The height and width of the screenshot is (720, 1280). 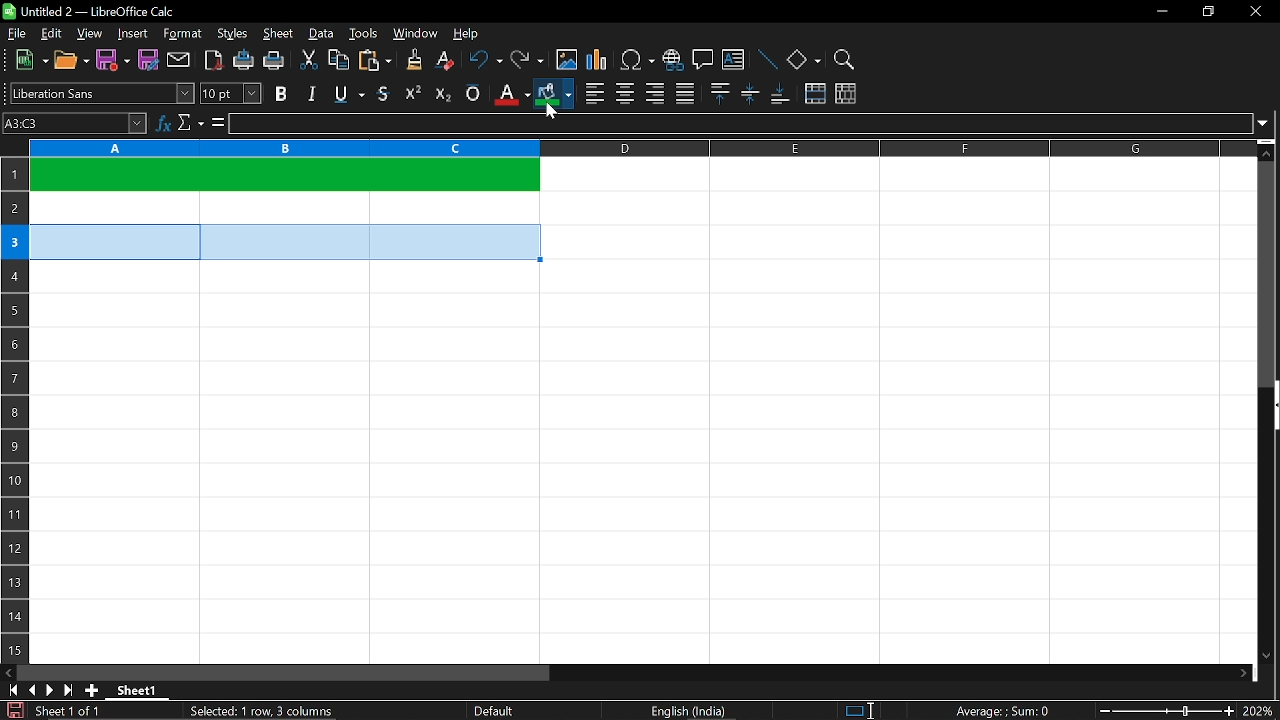 I want to click on save as, so click(x=148, y=59).